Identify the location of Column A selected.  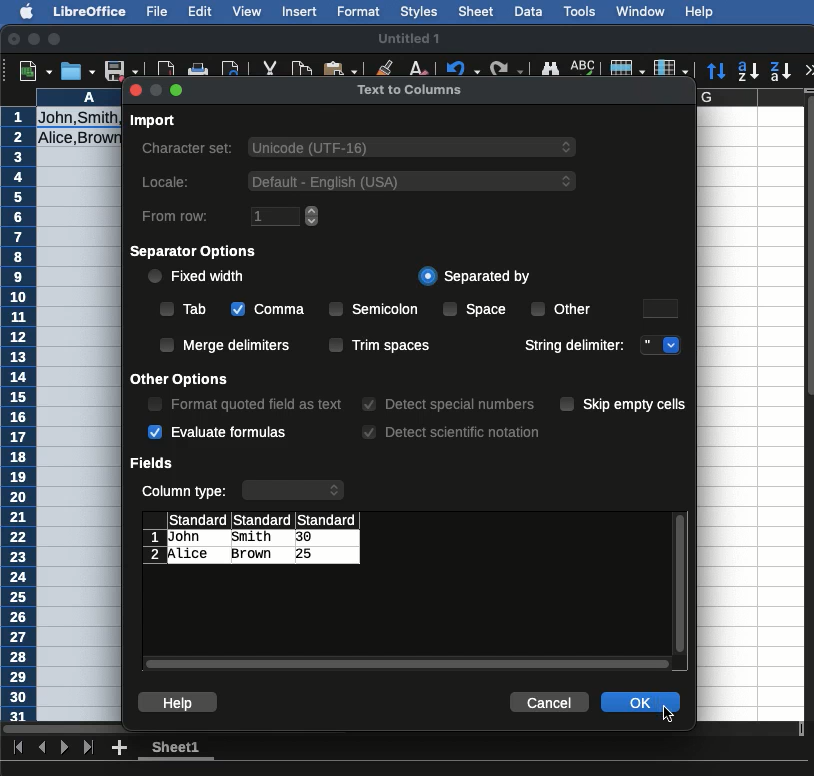
(80, 404).